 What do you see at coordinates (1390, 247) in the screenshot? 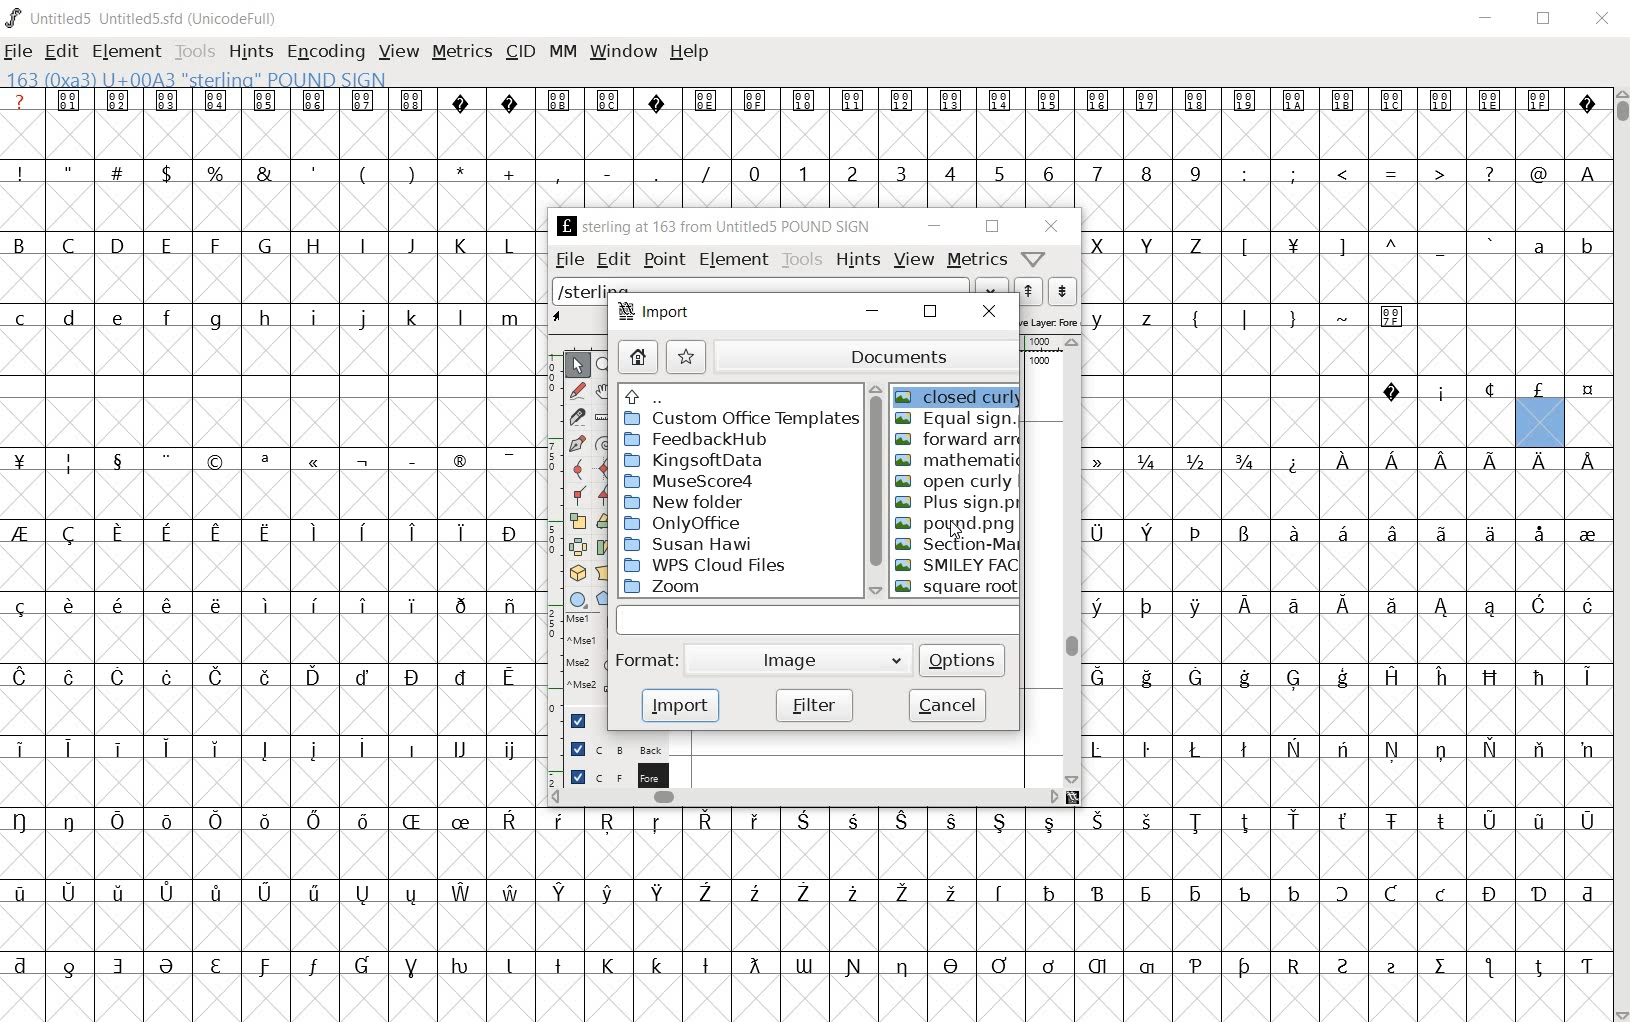
I see `^` at bounding box center [1390, 247].